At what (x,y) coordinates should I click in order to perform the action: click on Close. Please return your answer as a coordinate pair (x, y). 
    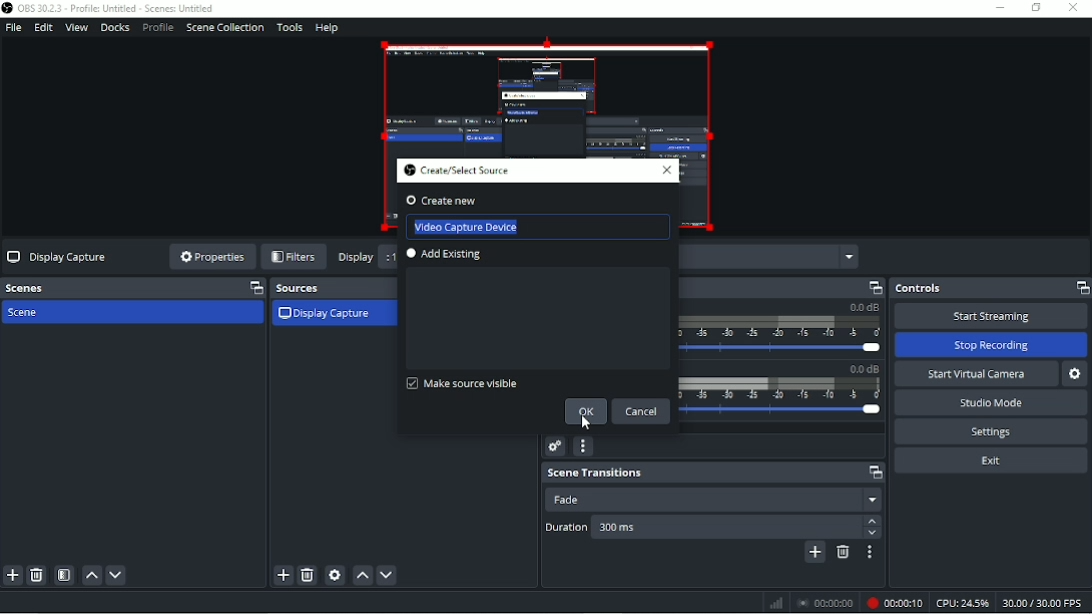
    Looking at the image, I should click on (668, 172).